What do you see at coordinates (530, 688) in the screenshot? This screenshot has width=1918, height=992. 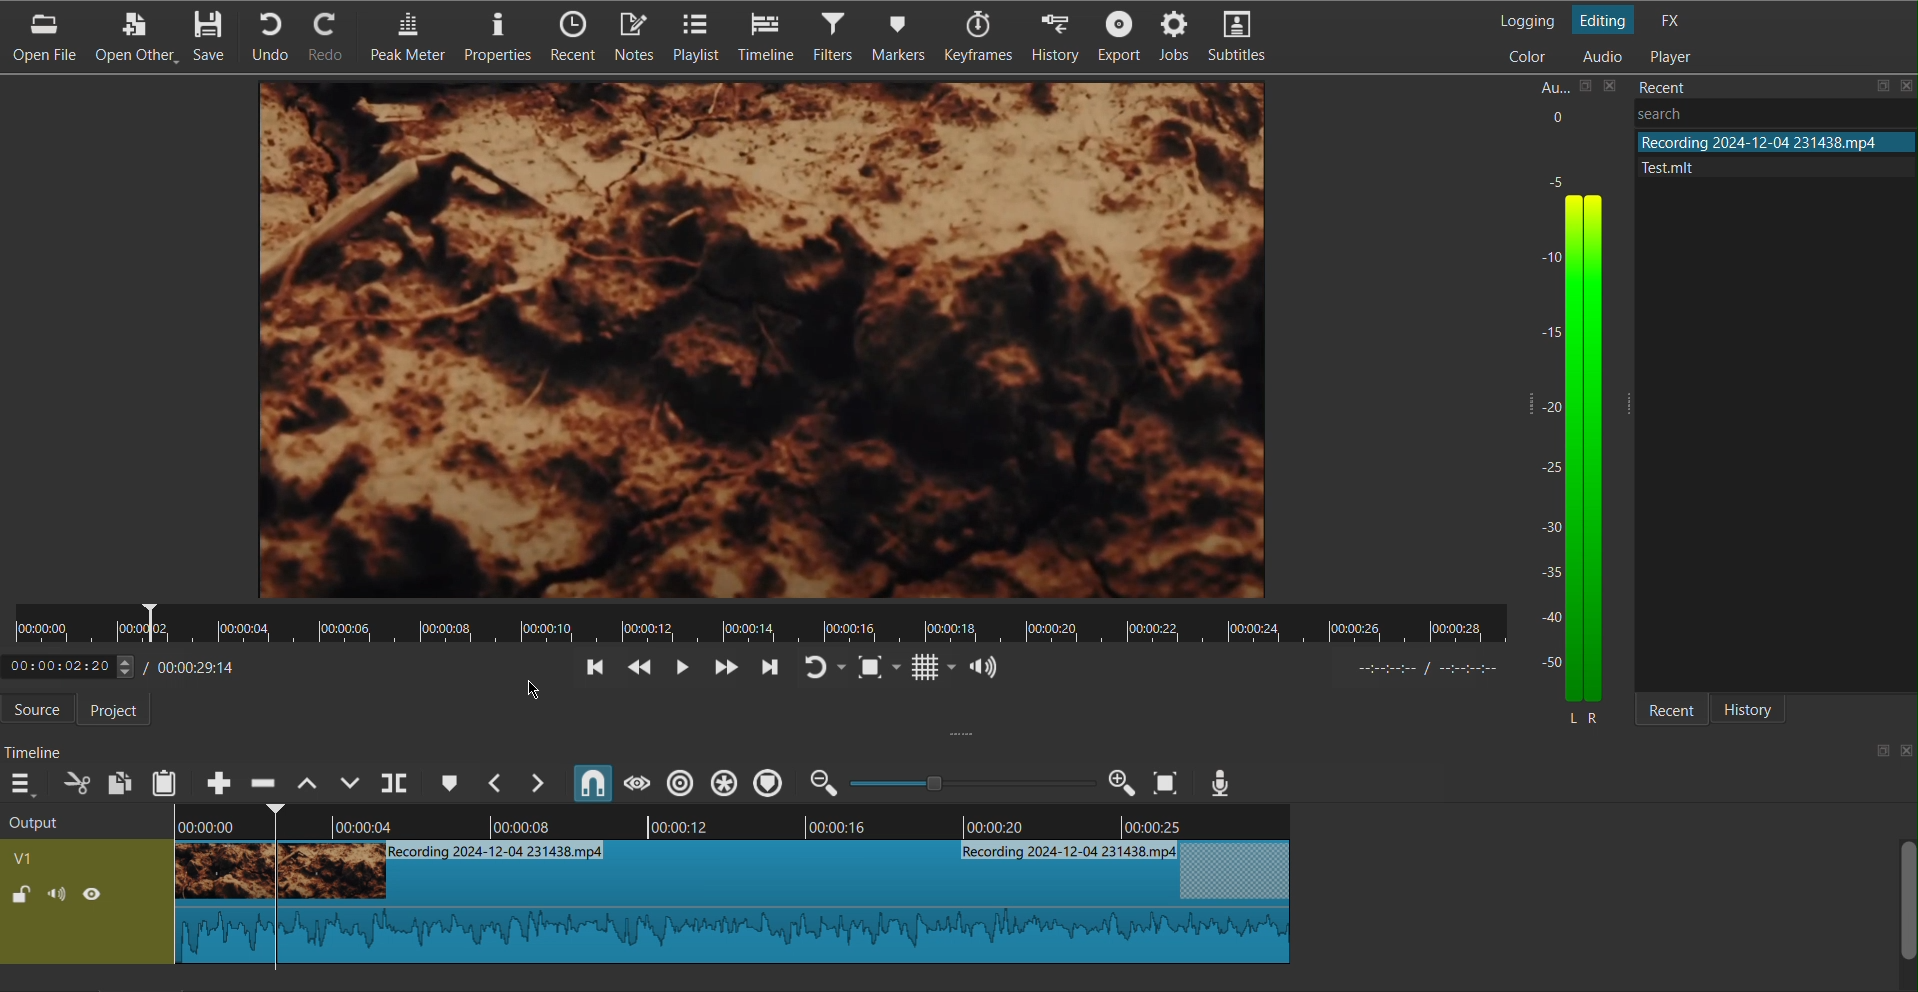 I see `cursor` at bounding box center [530, 688].